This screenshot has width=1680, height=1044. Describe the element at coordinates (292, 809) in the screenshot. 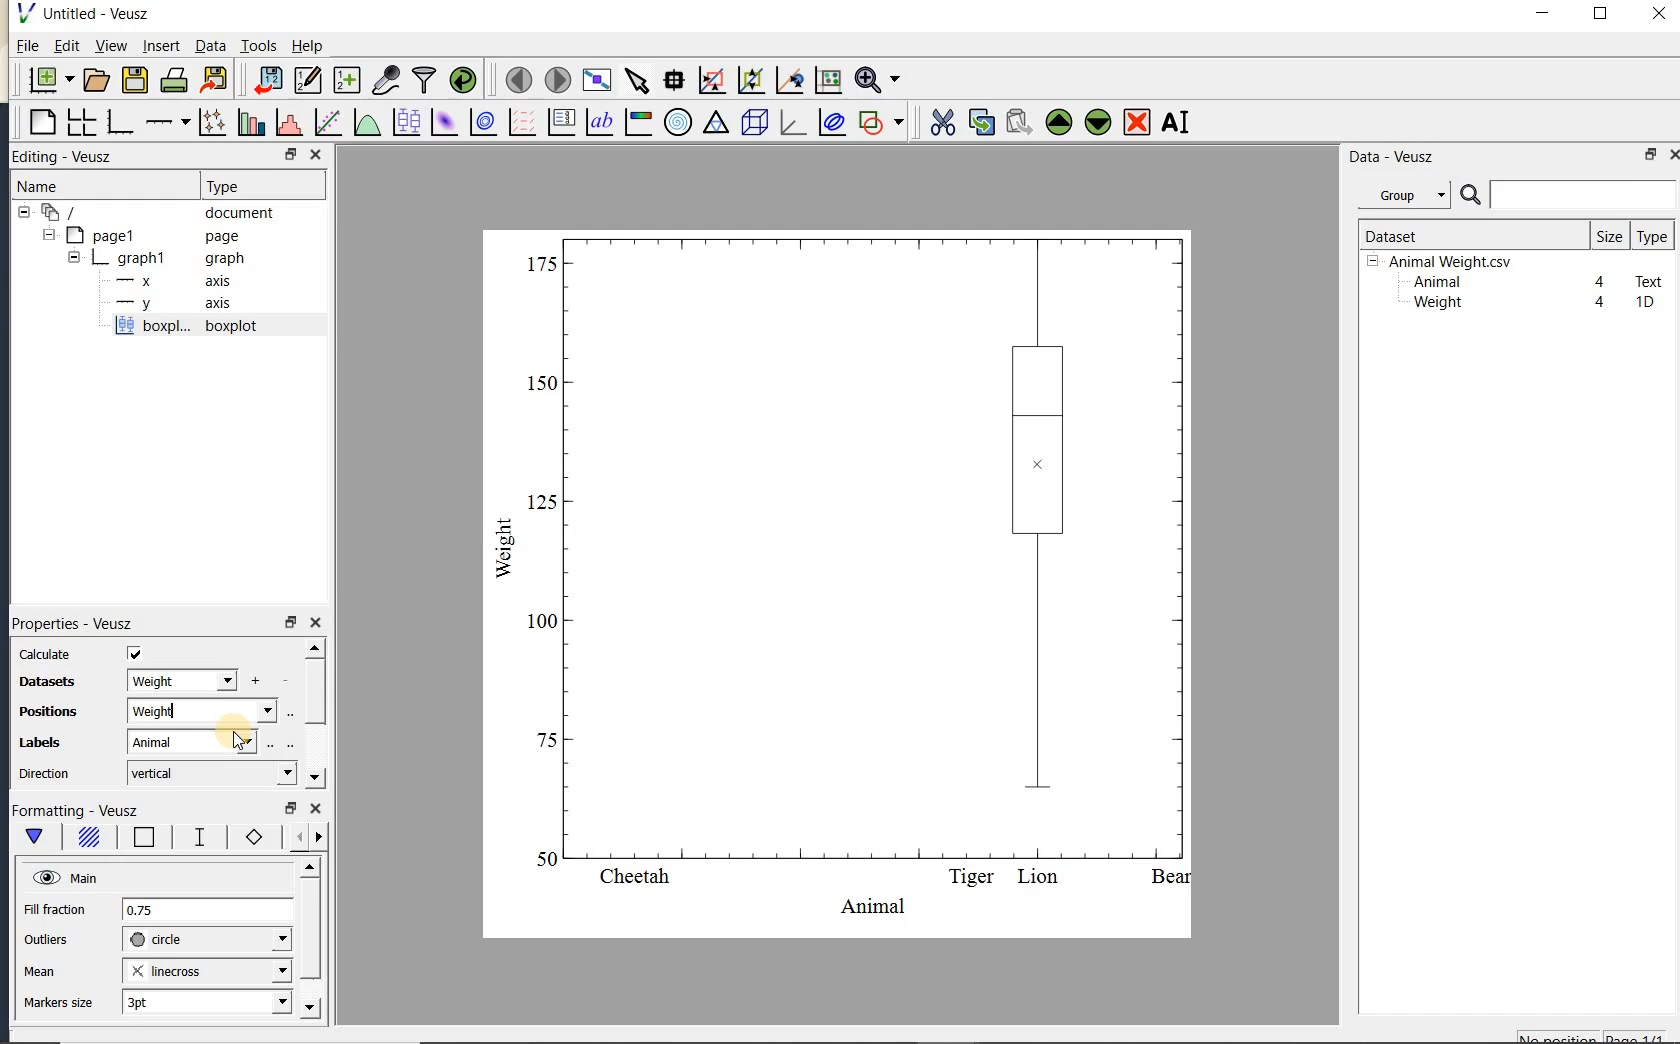

I see `restore` at that location.